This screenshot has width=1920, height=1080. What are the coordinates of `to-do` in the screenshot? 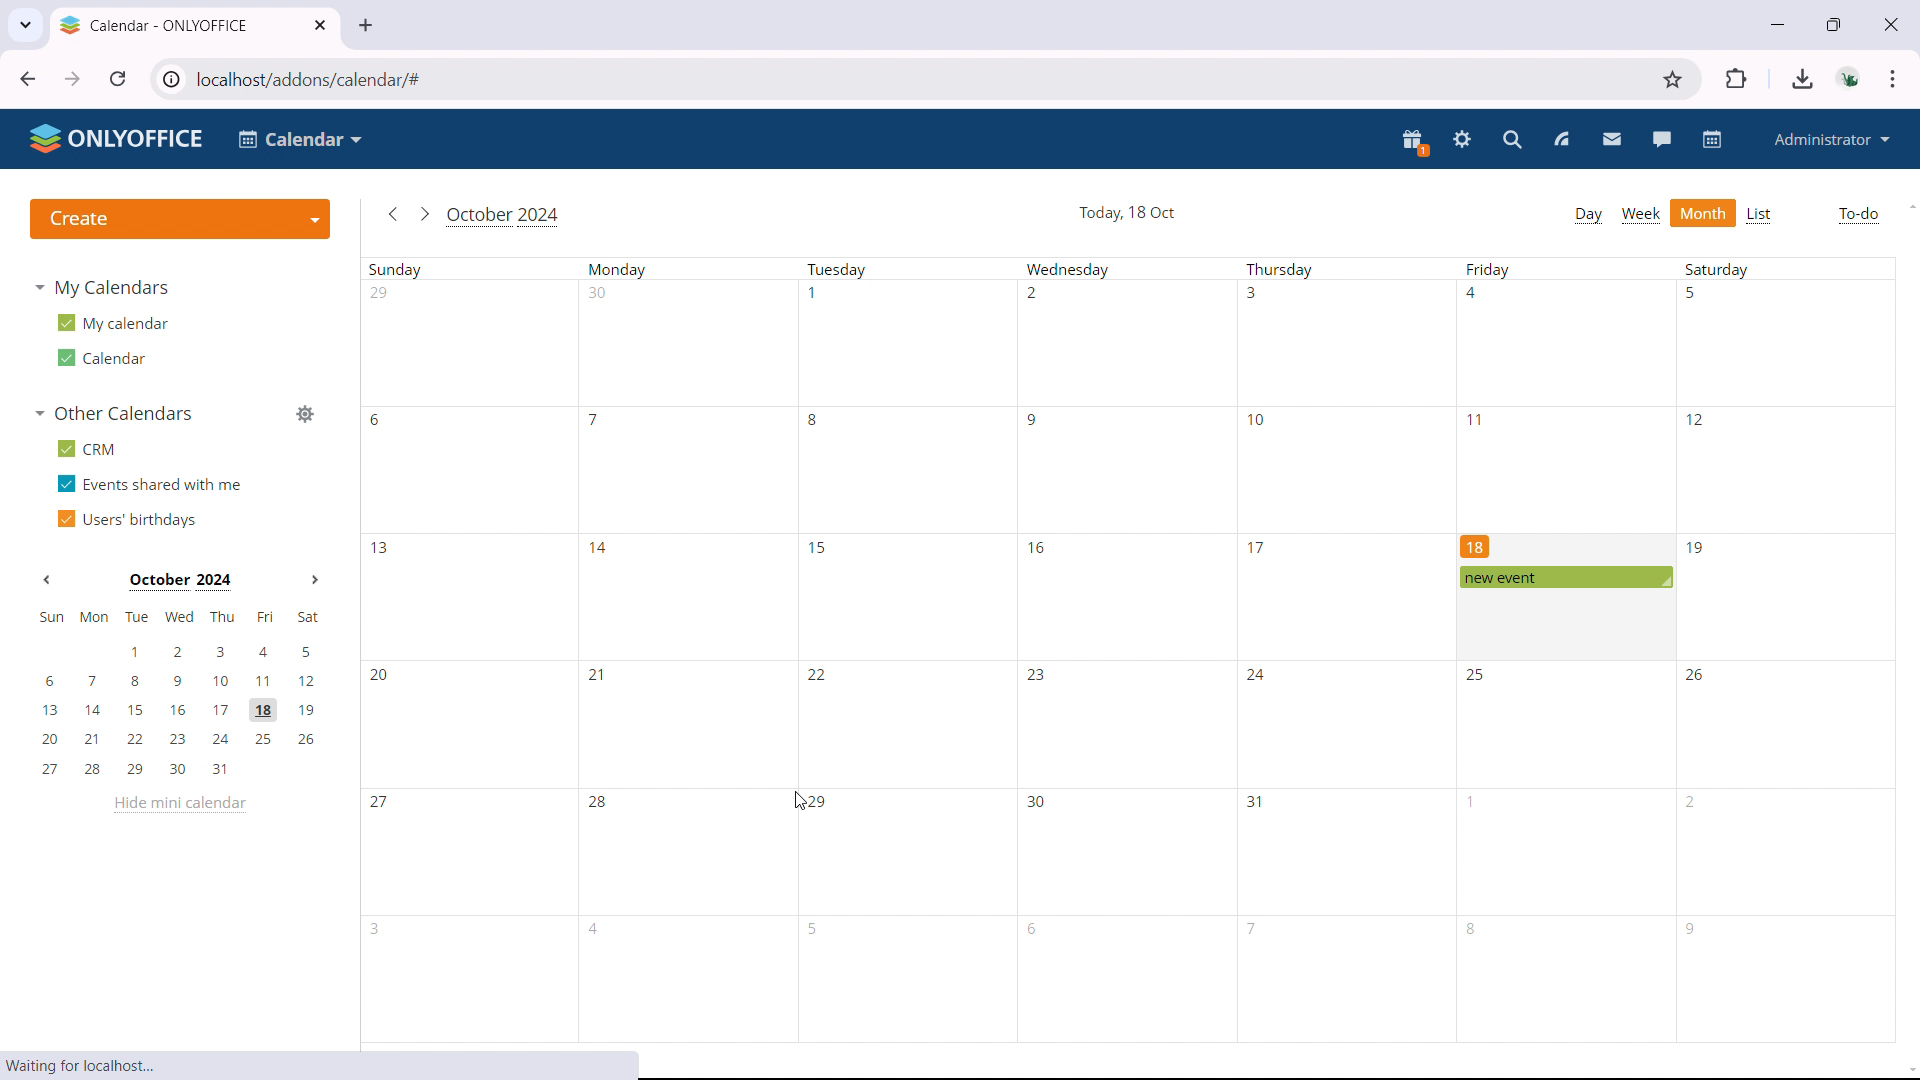 It's located at (1858, 215).